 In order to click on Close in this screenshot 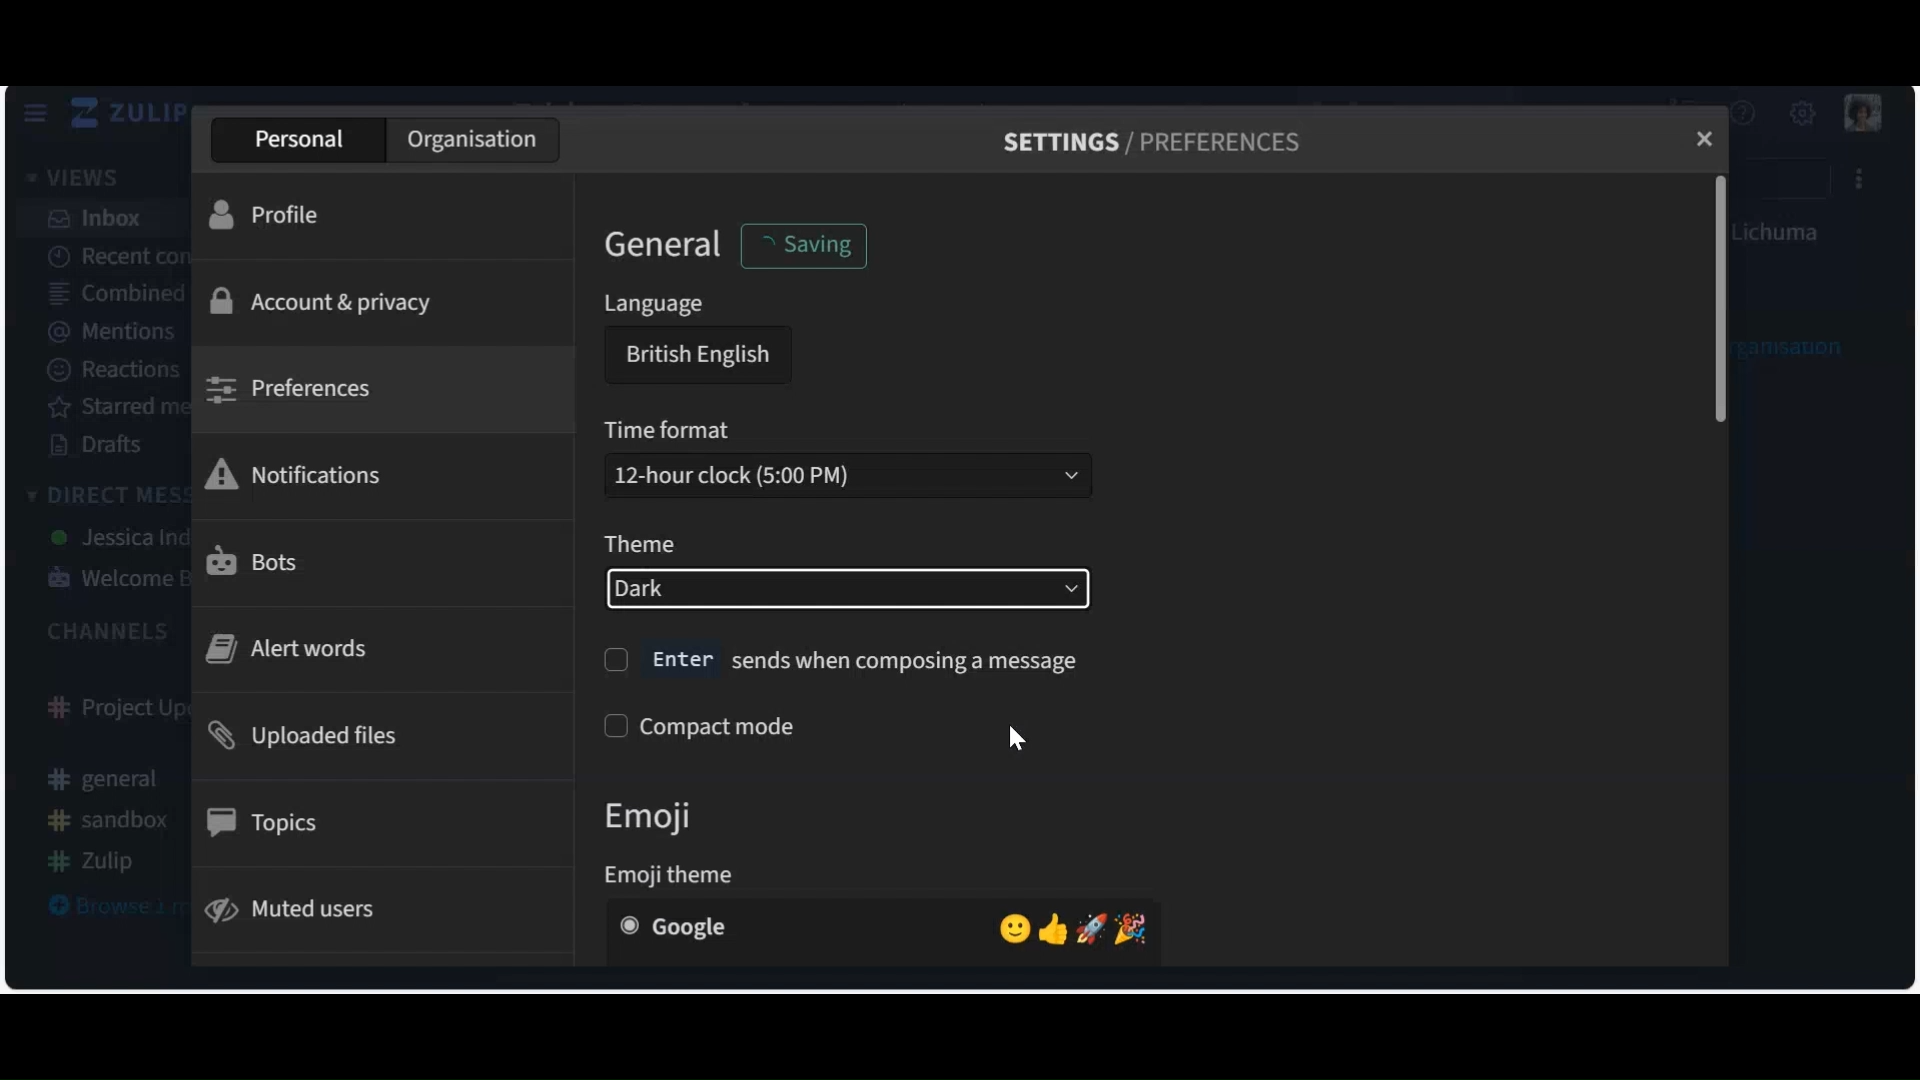, I will do `click(1702, 140)`.